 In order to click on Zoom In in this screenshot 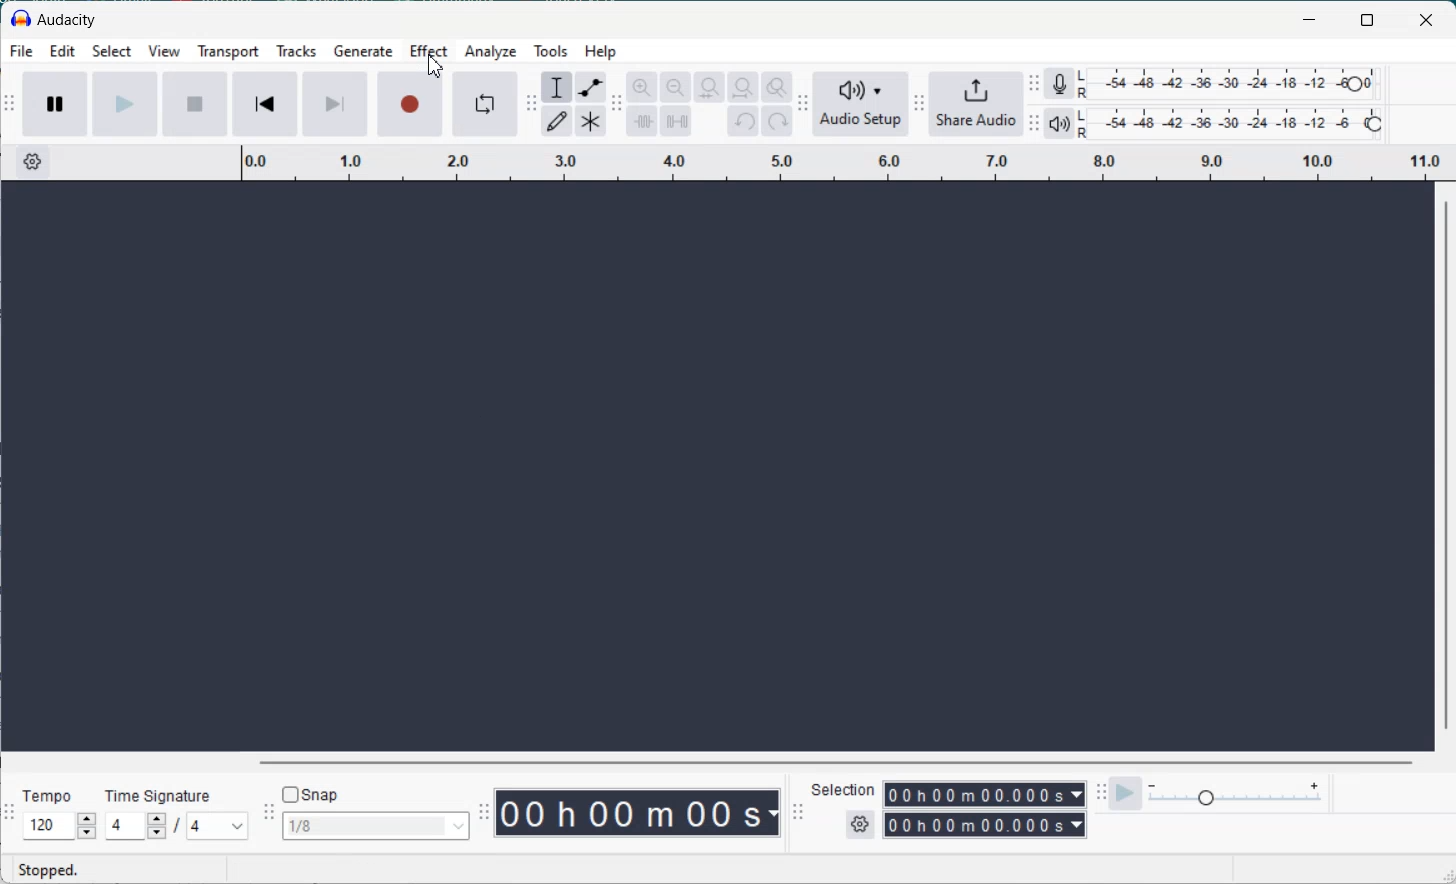, I will do `click(641, 87)`.